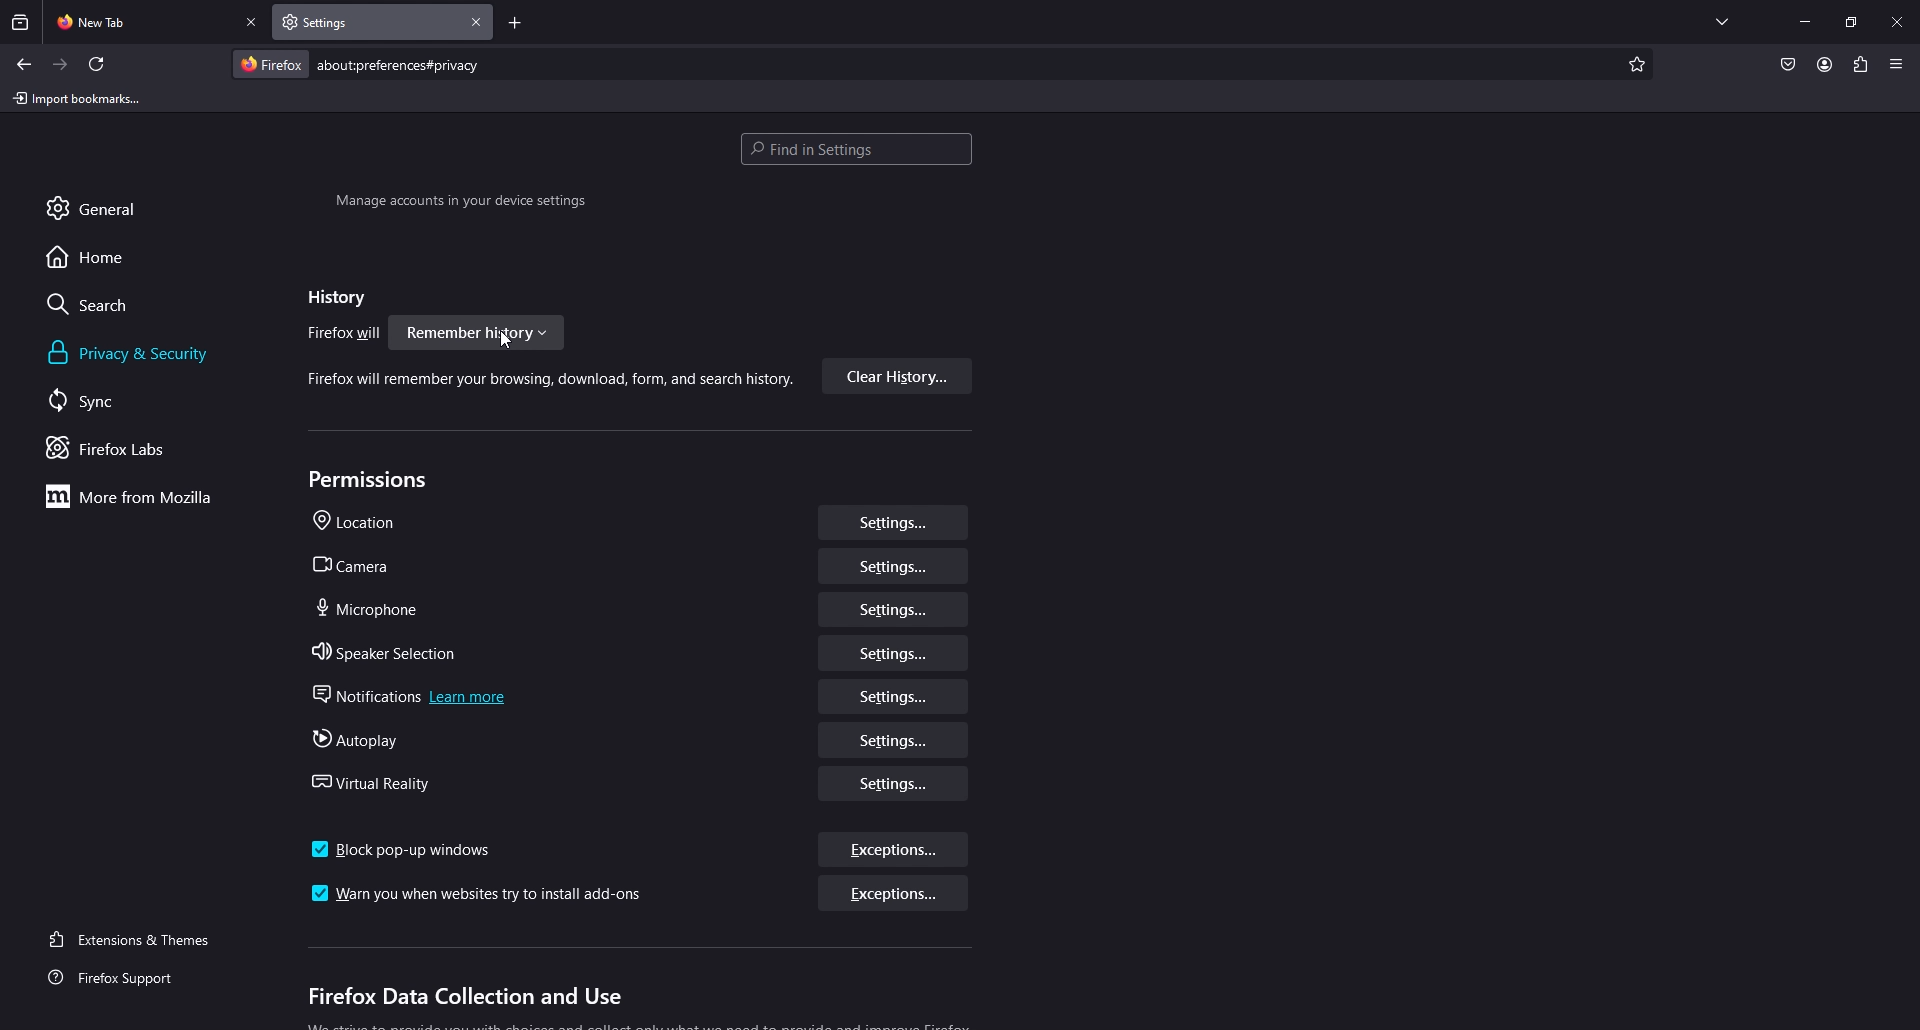 This screenshot has height=1030, width=1920. I want to click on save to pocket, so click(1787, 66).